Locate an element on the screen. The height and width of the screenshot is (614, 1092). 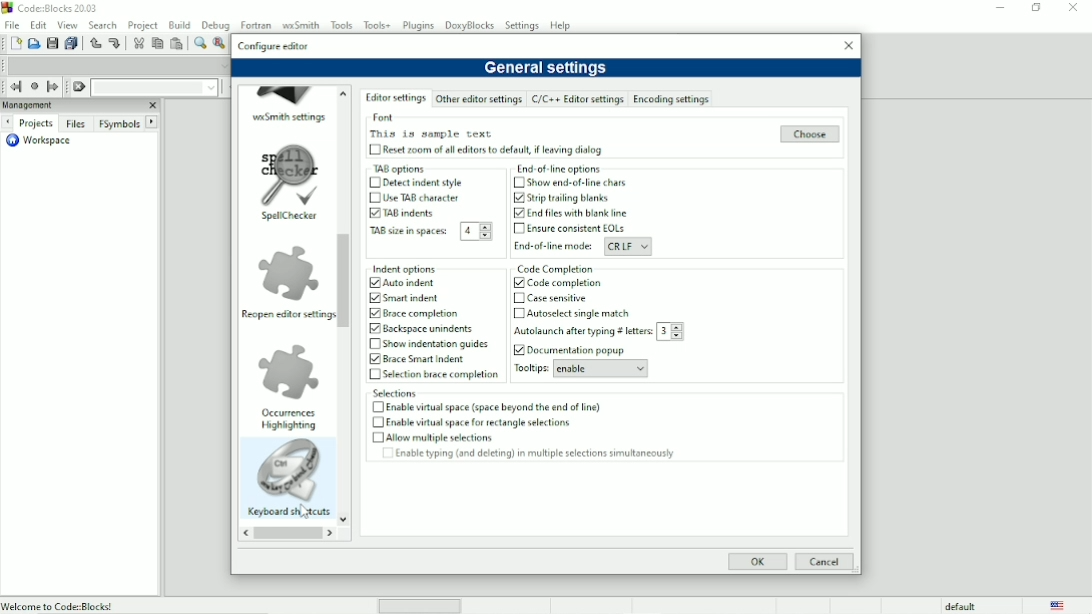
Autolaunch after typing letters is located at coordinates (581, 333).